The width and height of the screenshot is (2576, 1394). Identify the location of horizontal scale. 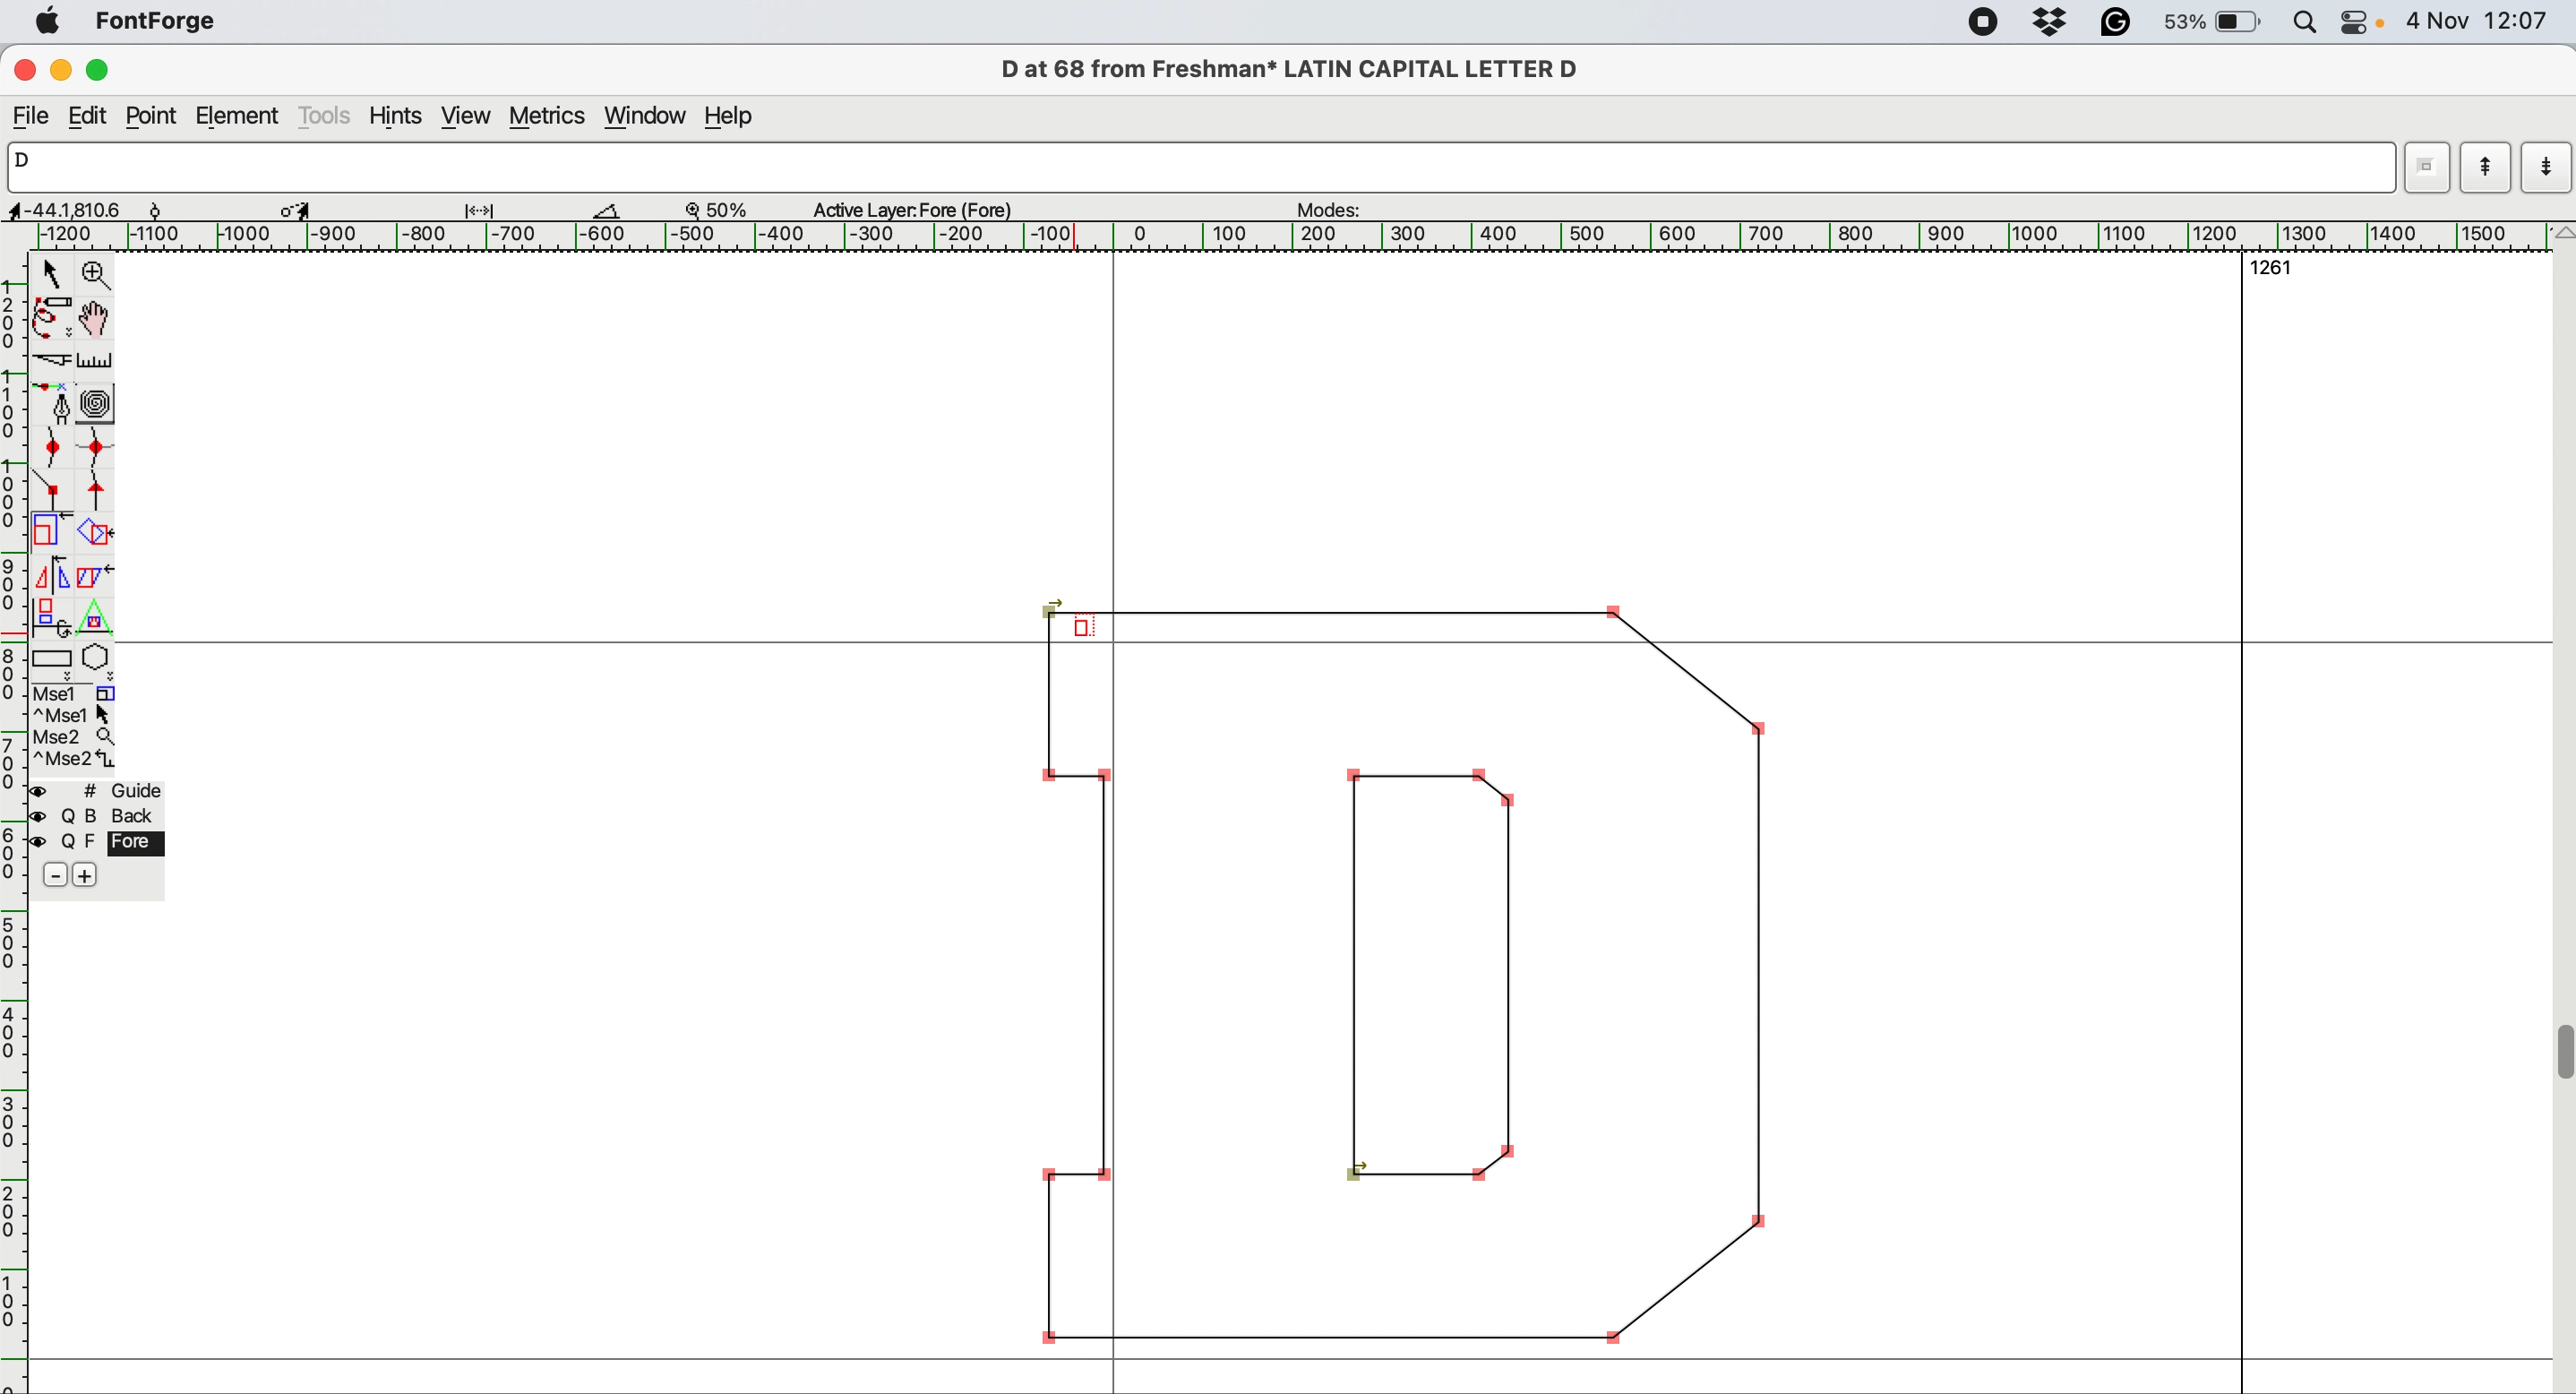
(16, 824).